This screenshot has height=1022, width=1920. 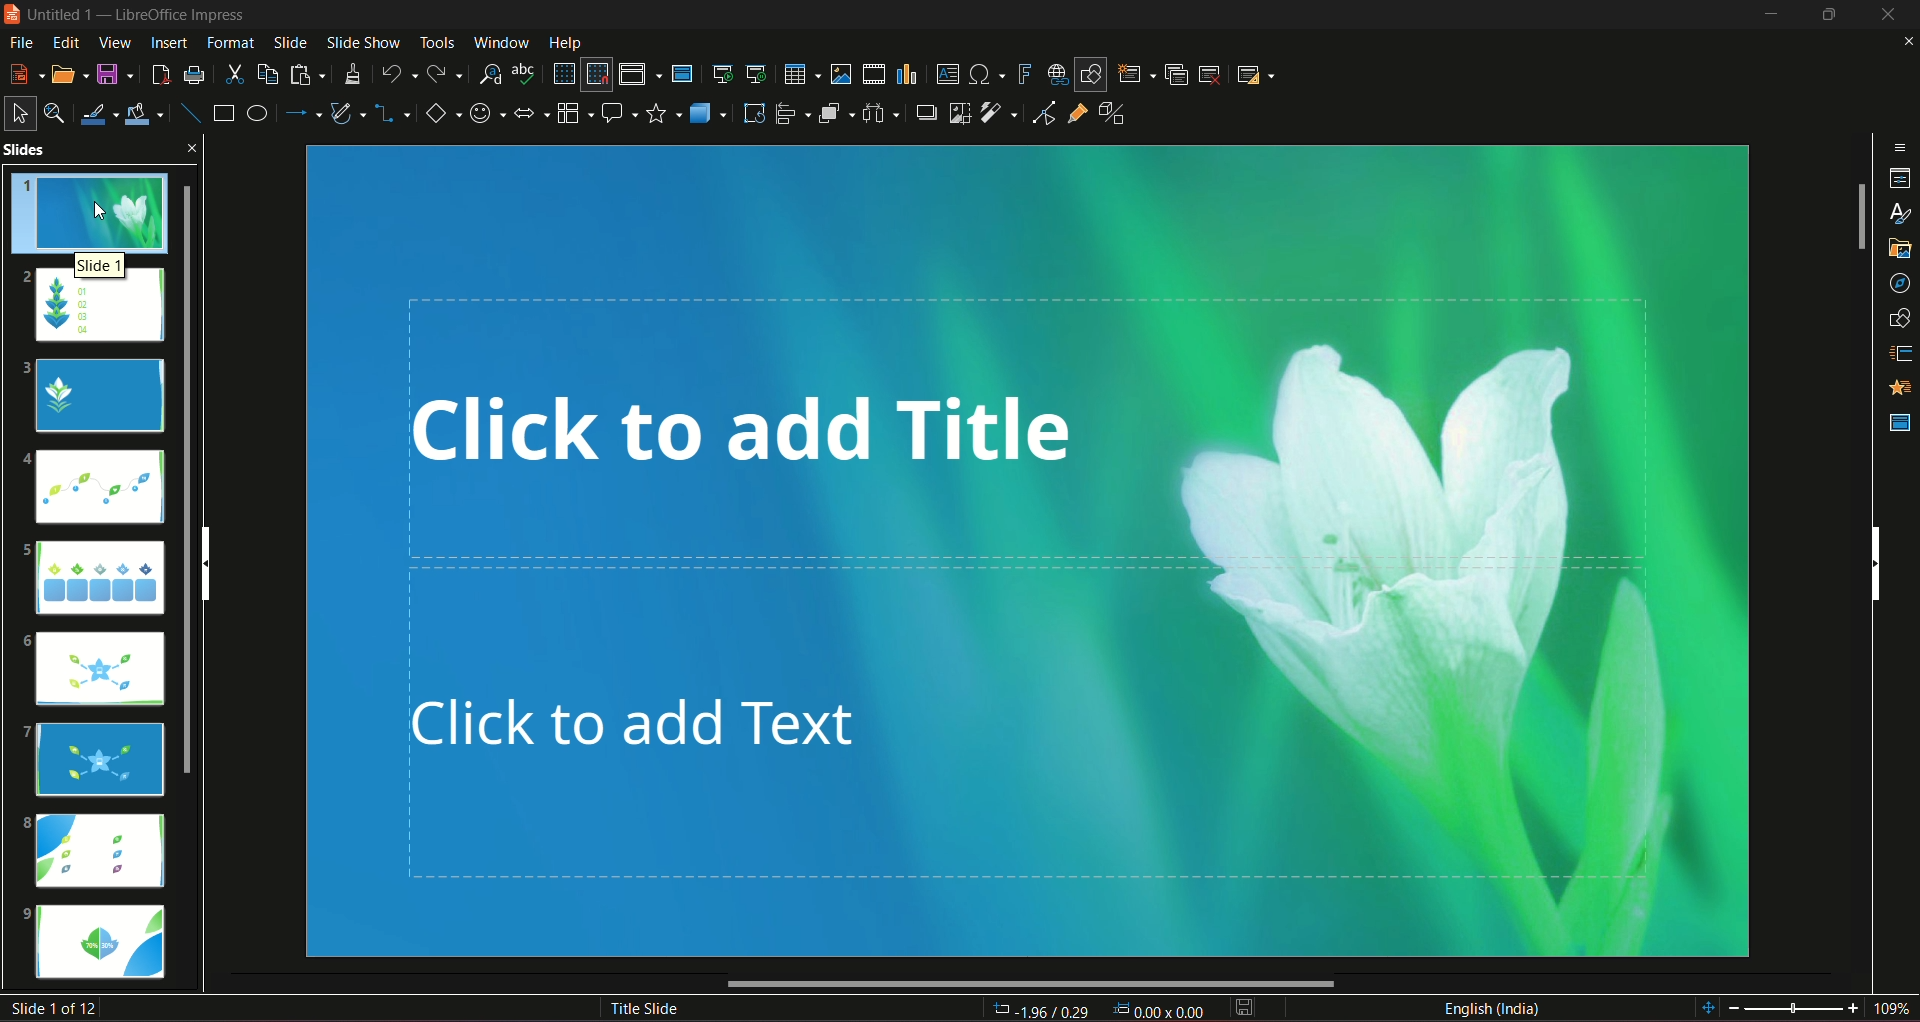 What do you see at coordinates (1113, 115) in the screenshot?
I see `toggle extrusion` at bounding box center [1113, 115].